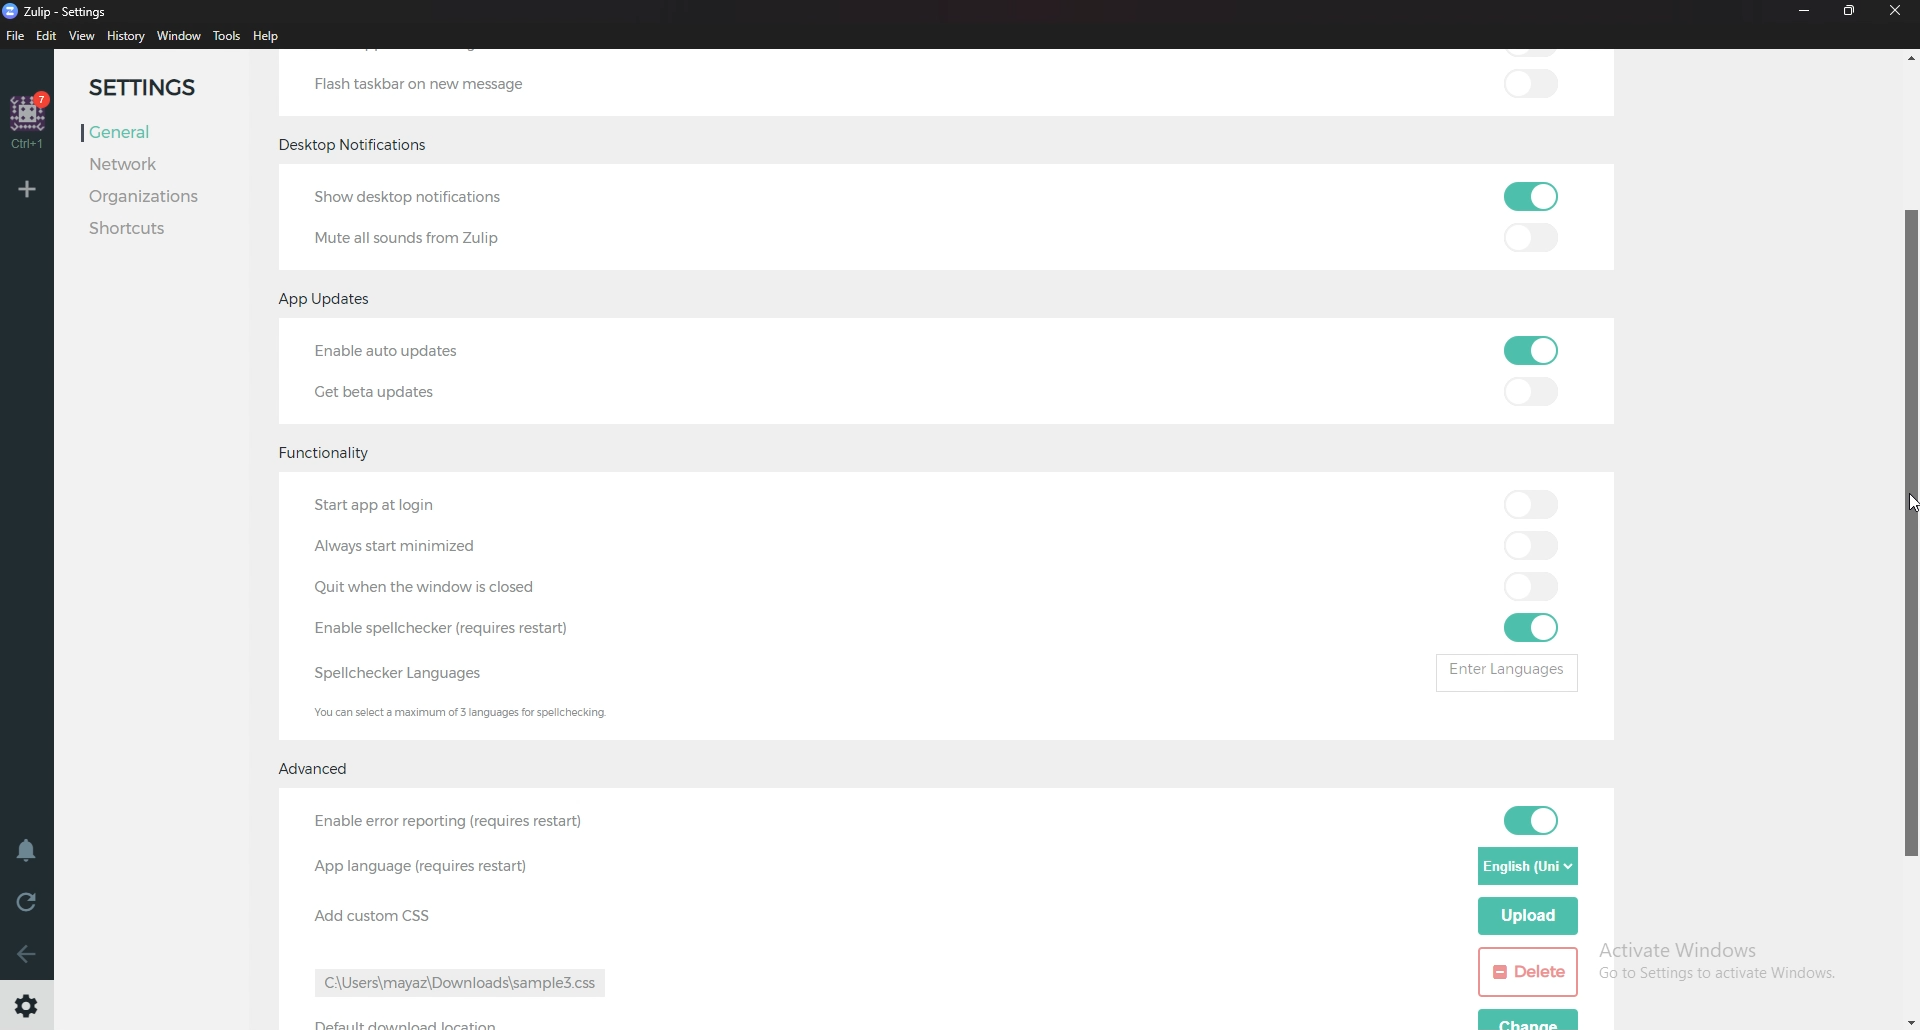  I want to click on quit when Windows is closed, so click(444, 587).